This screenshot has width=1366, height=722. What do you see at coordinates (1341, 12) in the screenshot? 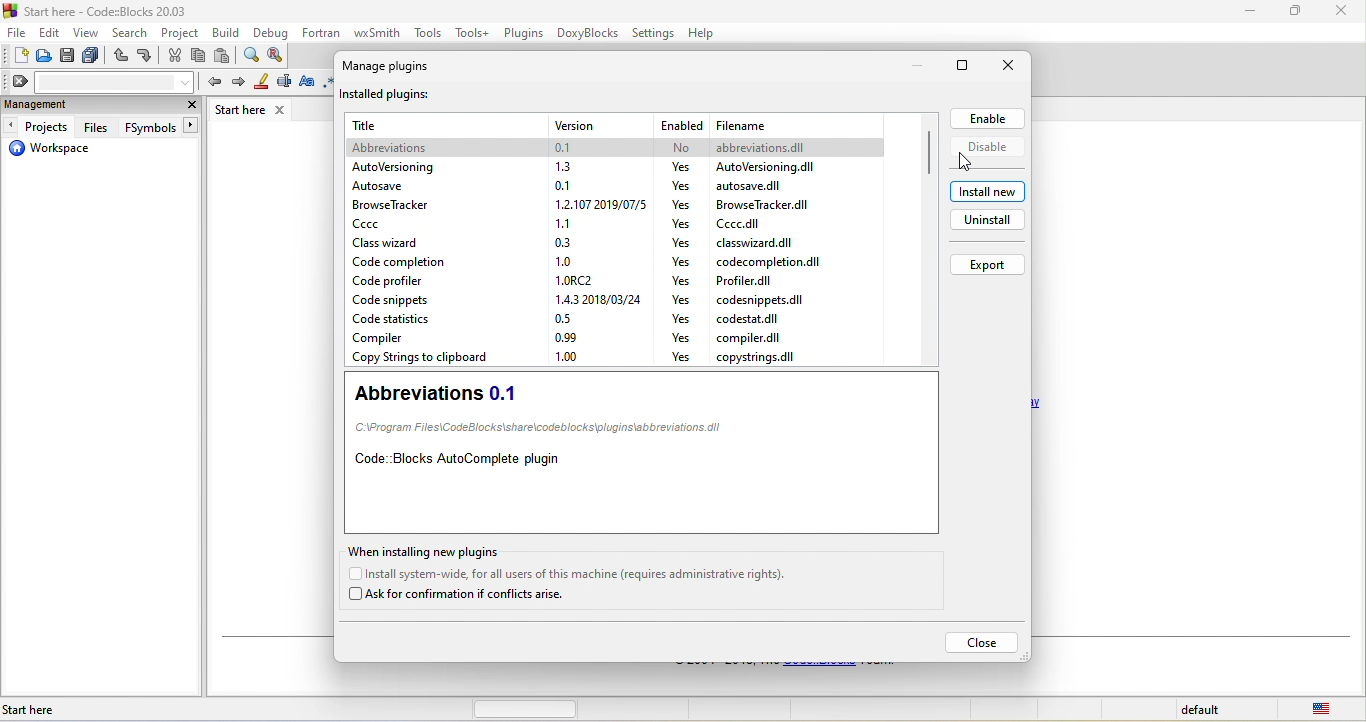
I see `close` at bounding box center [1341, 12].